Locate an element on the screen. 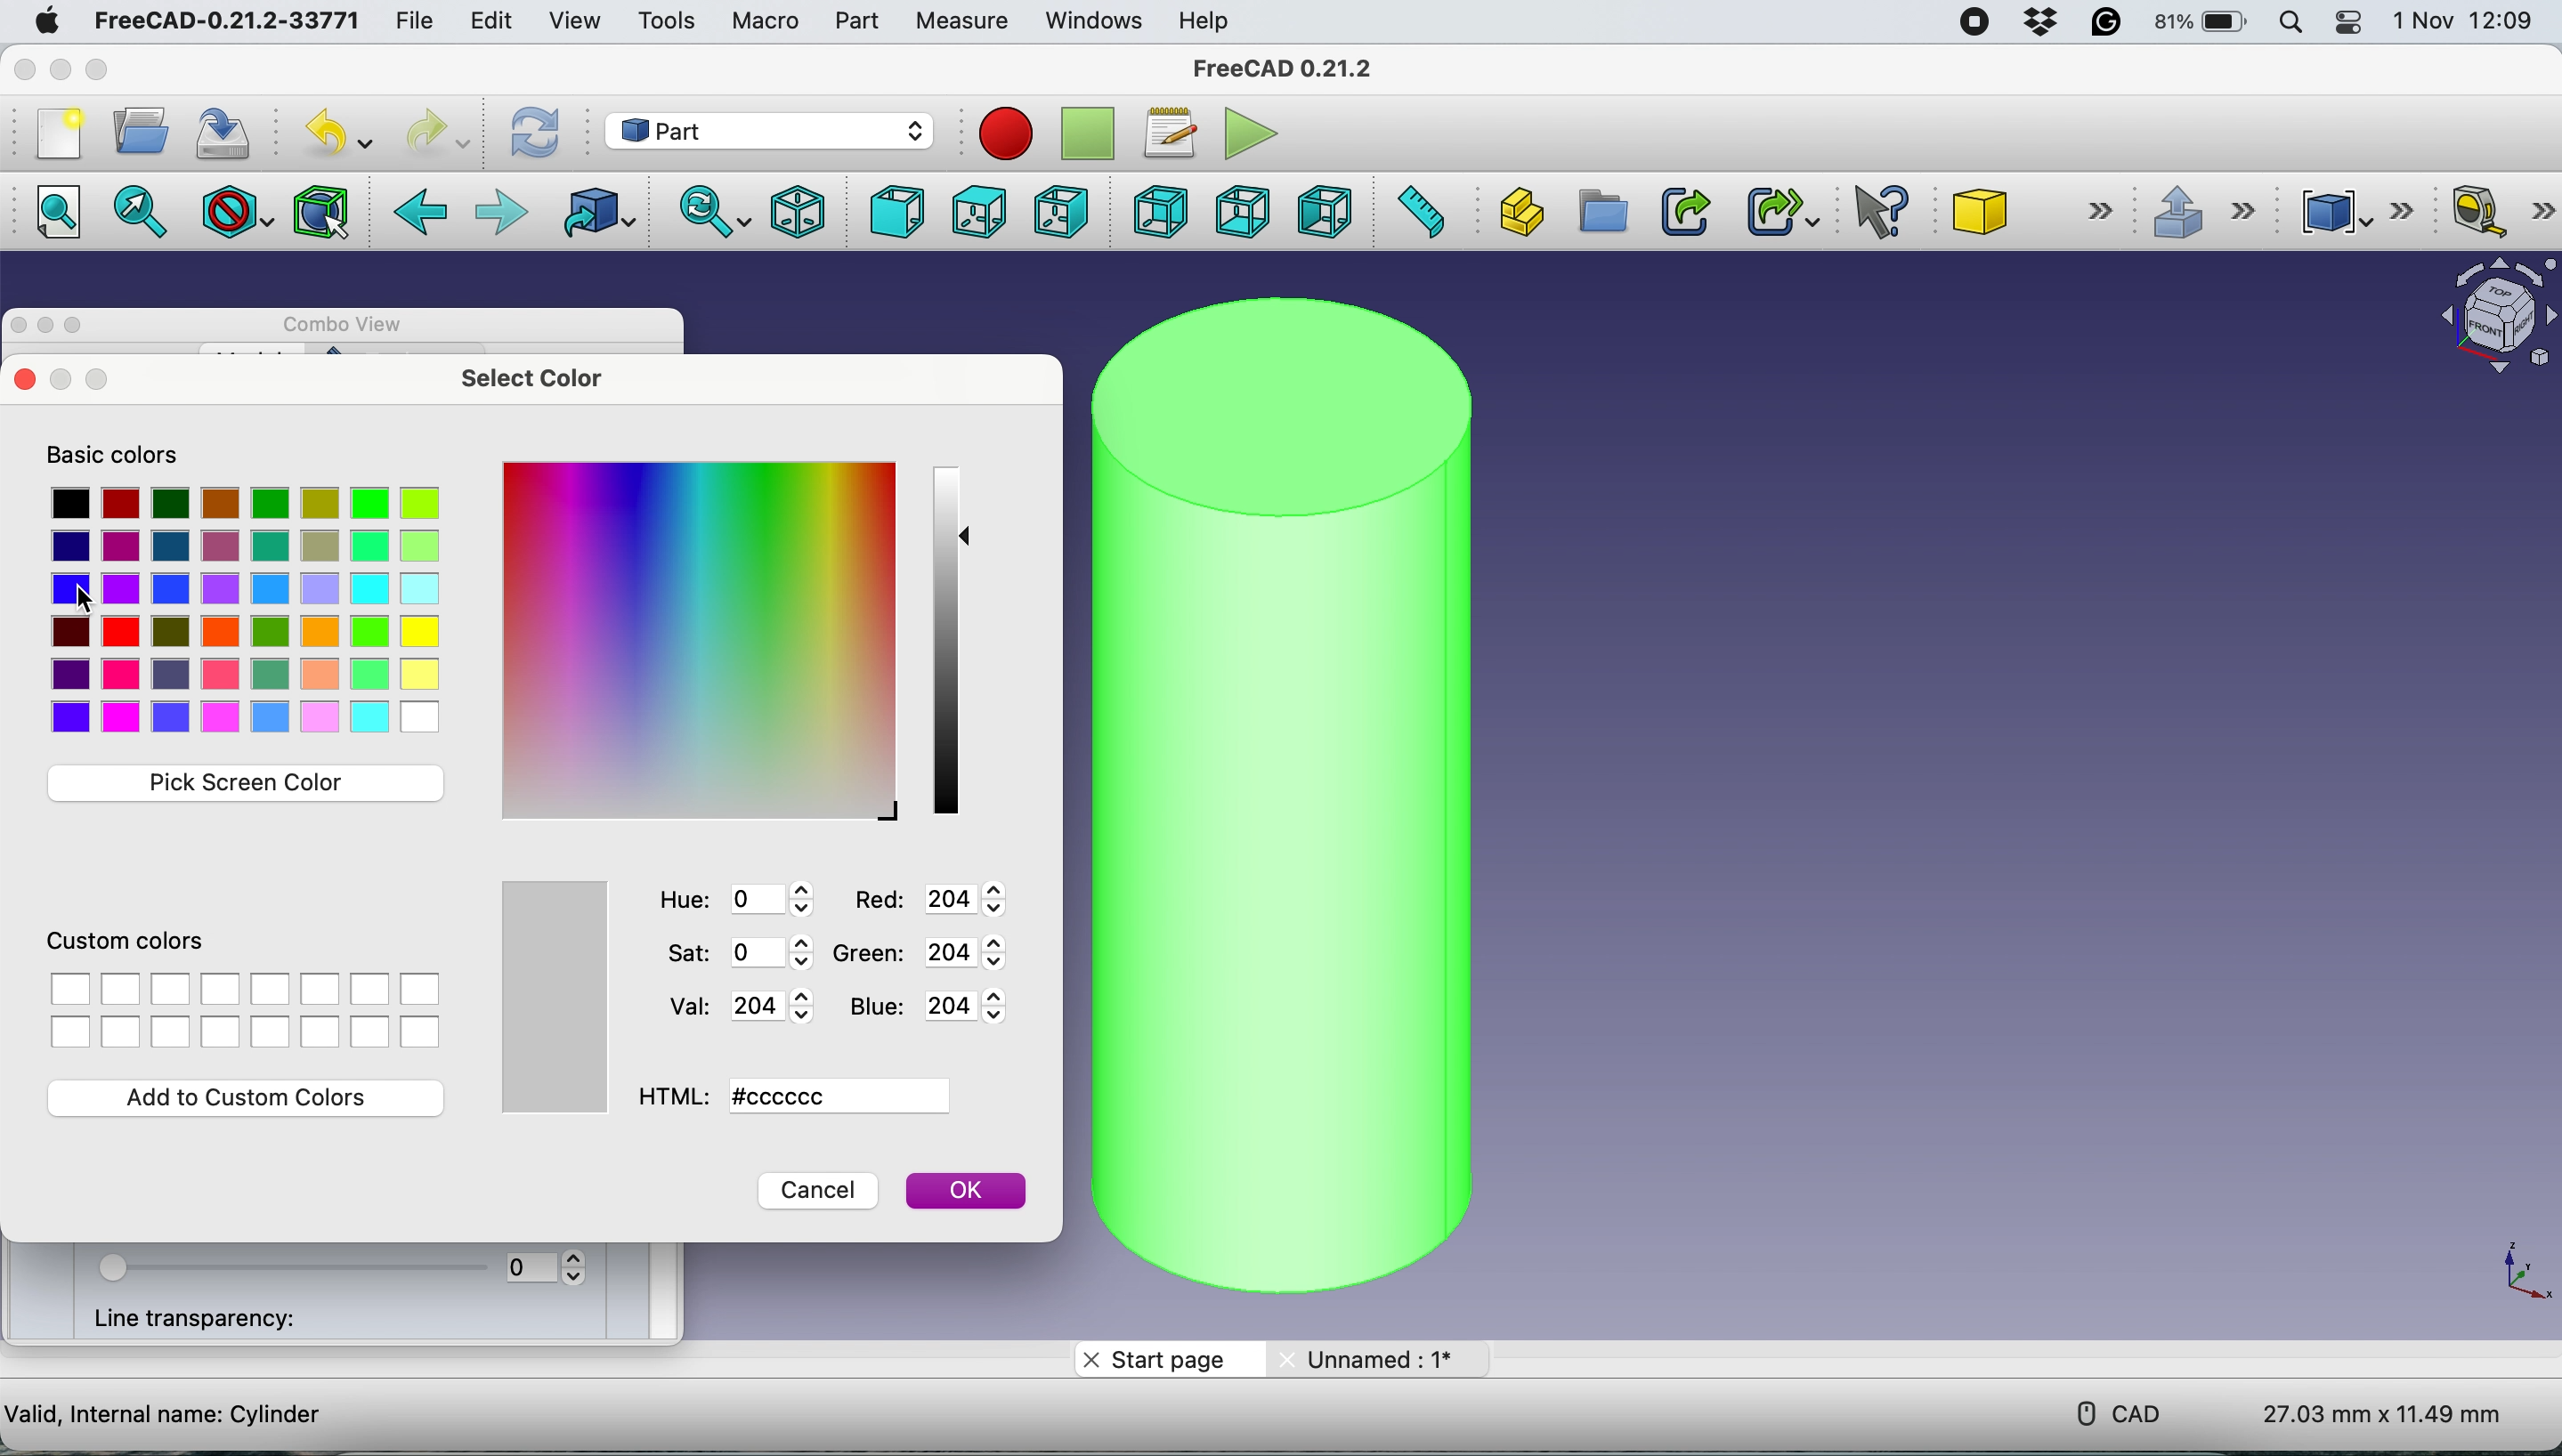 The width and height of the screenshot is (2562, 1456). macros is located at coordinates (1168, 135).